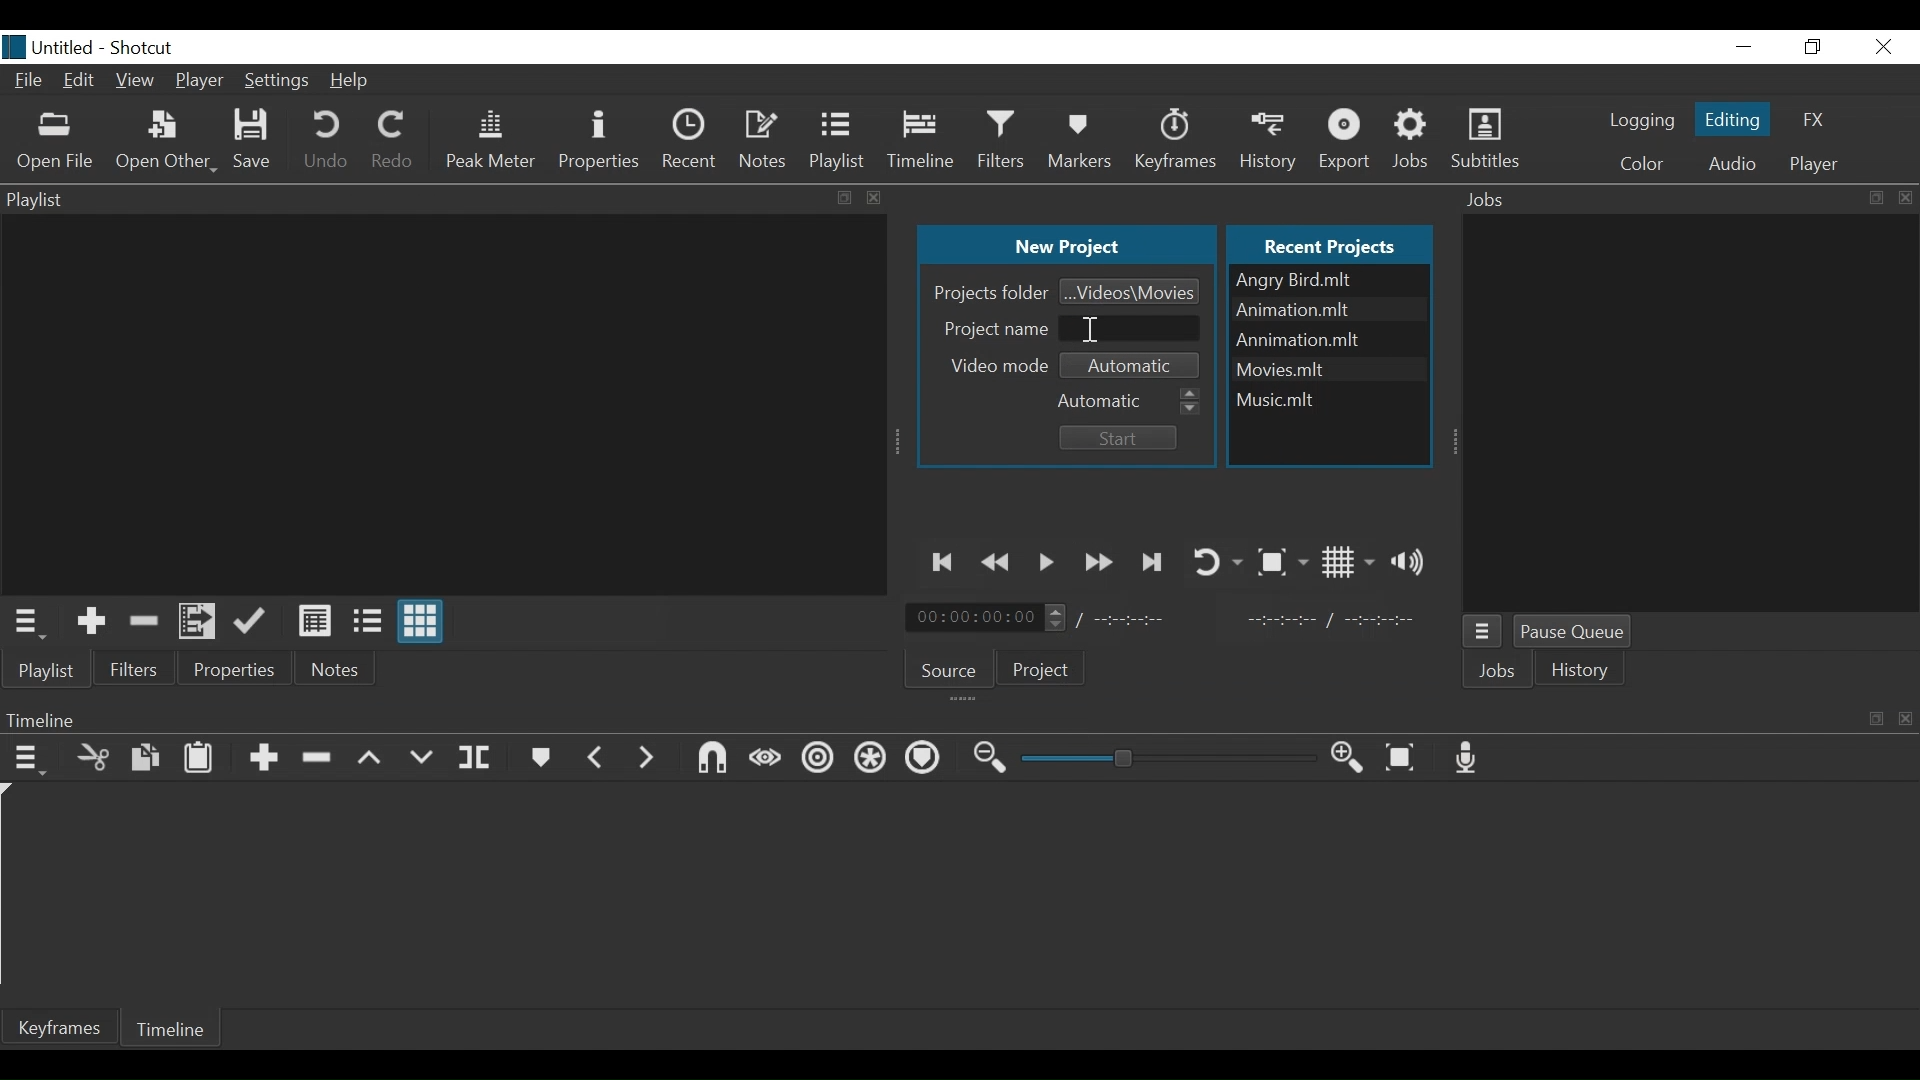 This screenshot has height=1080, width=1920. Describe the element at coordinates (1334, 243) in the screenshot. I see `Recent Projects` at that location.